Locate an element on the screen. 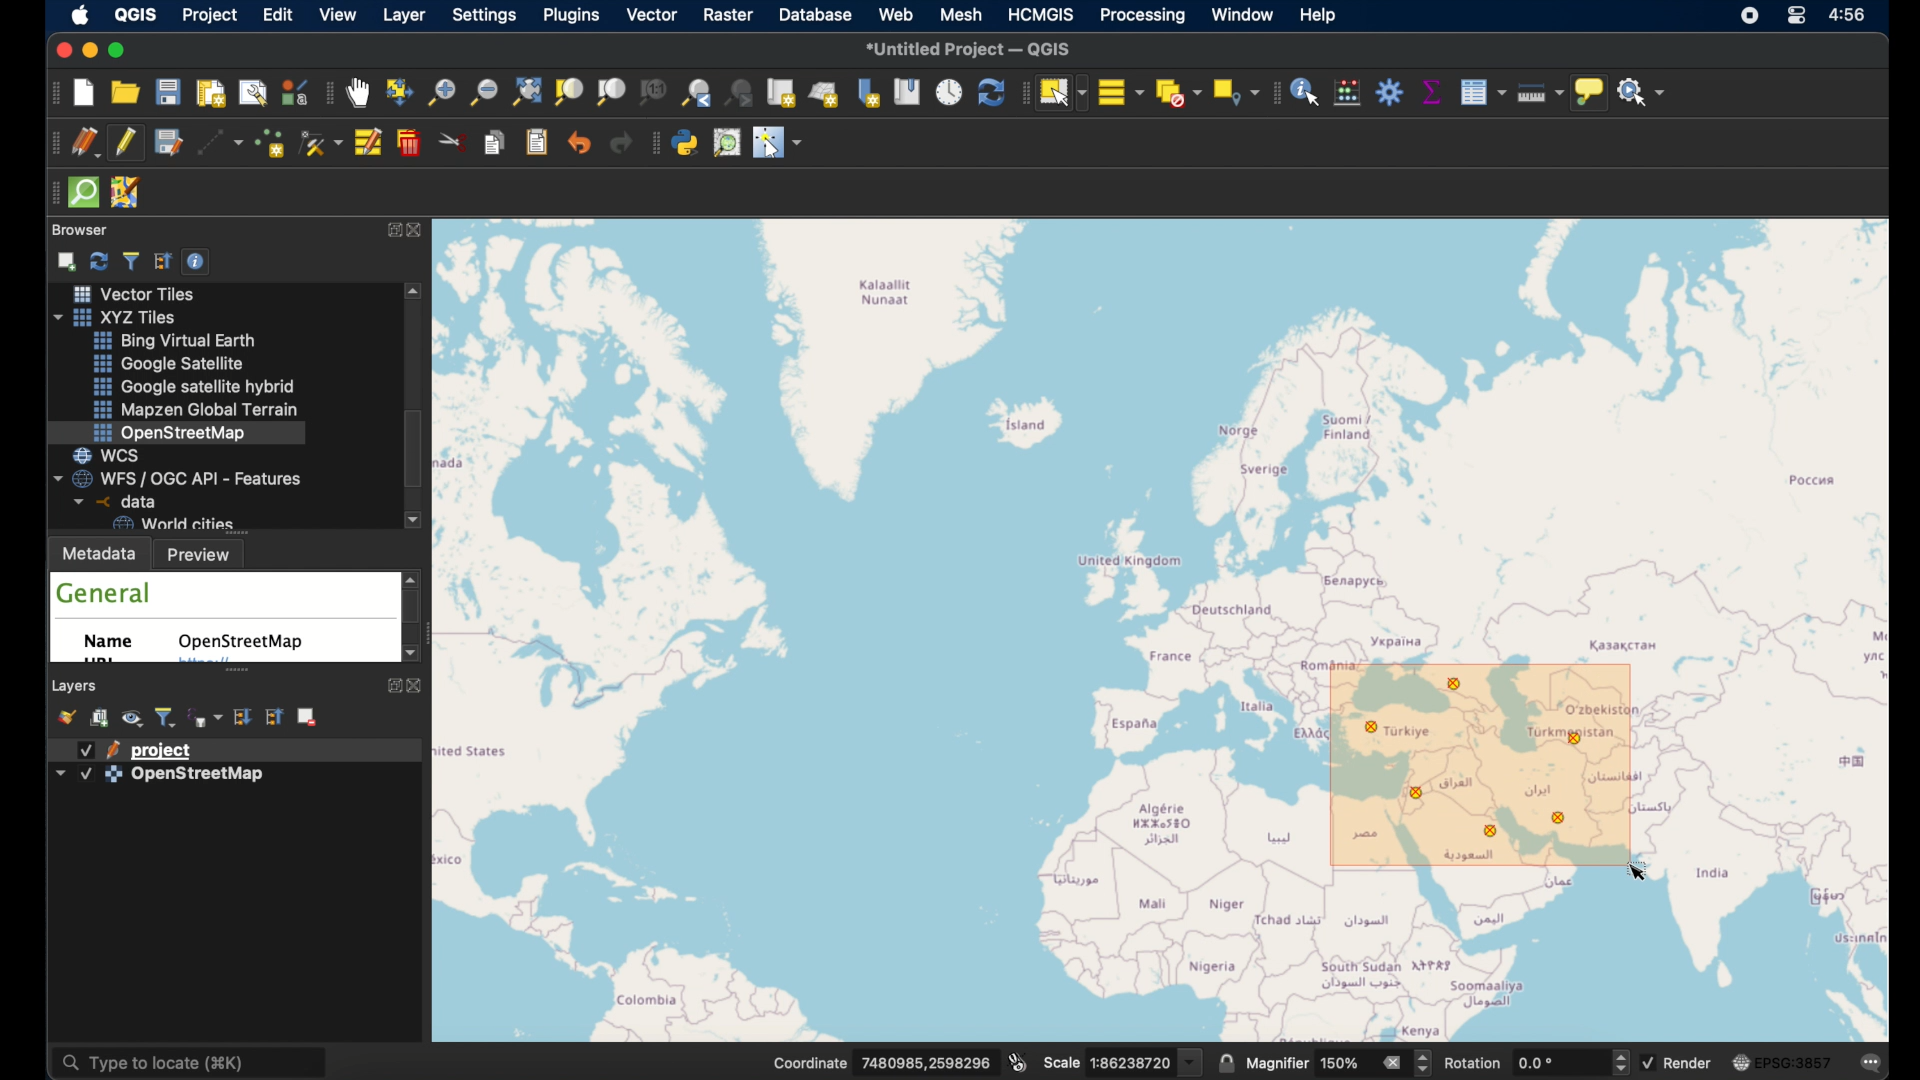  apple icon is located at coordinates (85, 17).